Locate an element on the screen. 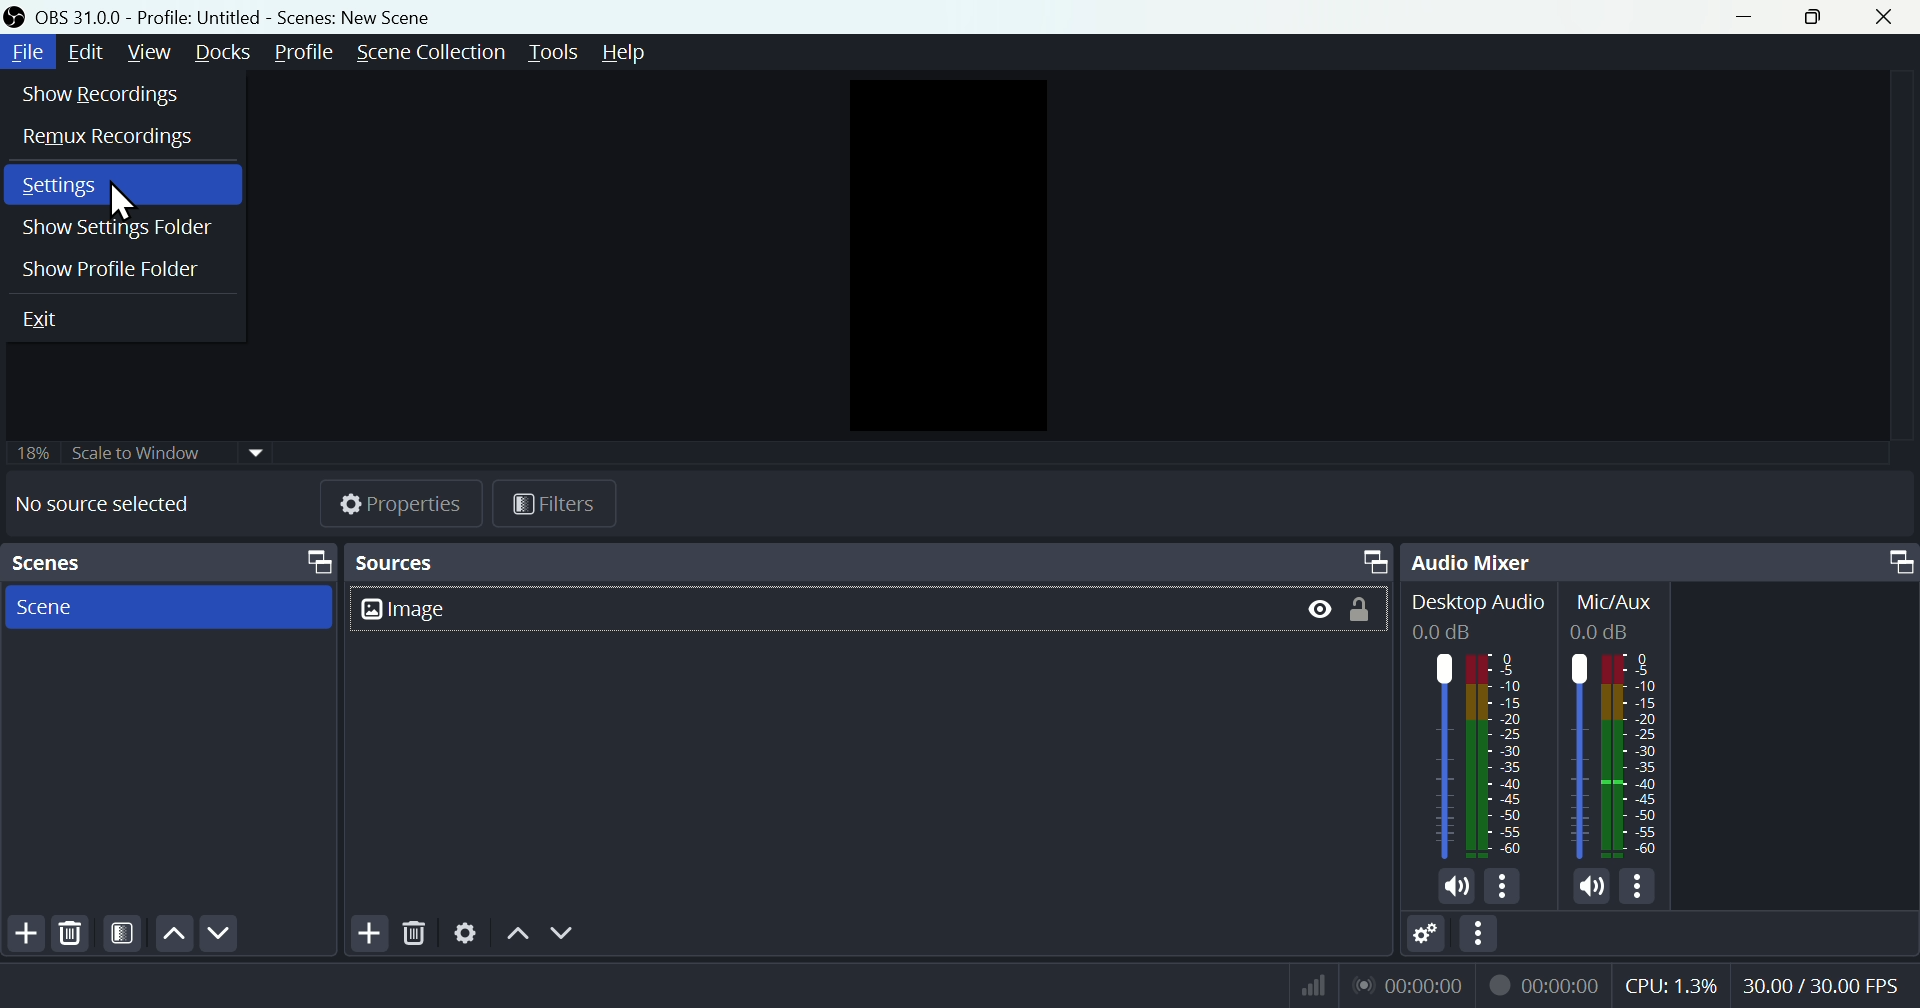 Image resolution: width=1920 pixels, height=1008 pixels. cursor on settings is located at coordinates (136, 202).